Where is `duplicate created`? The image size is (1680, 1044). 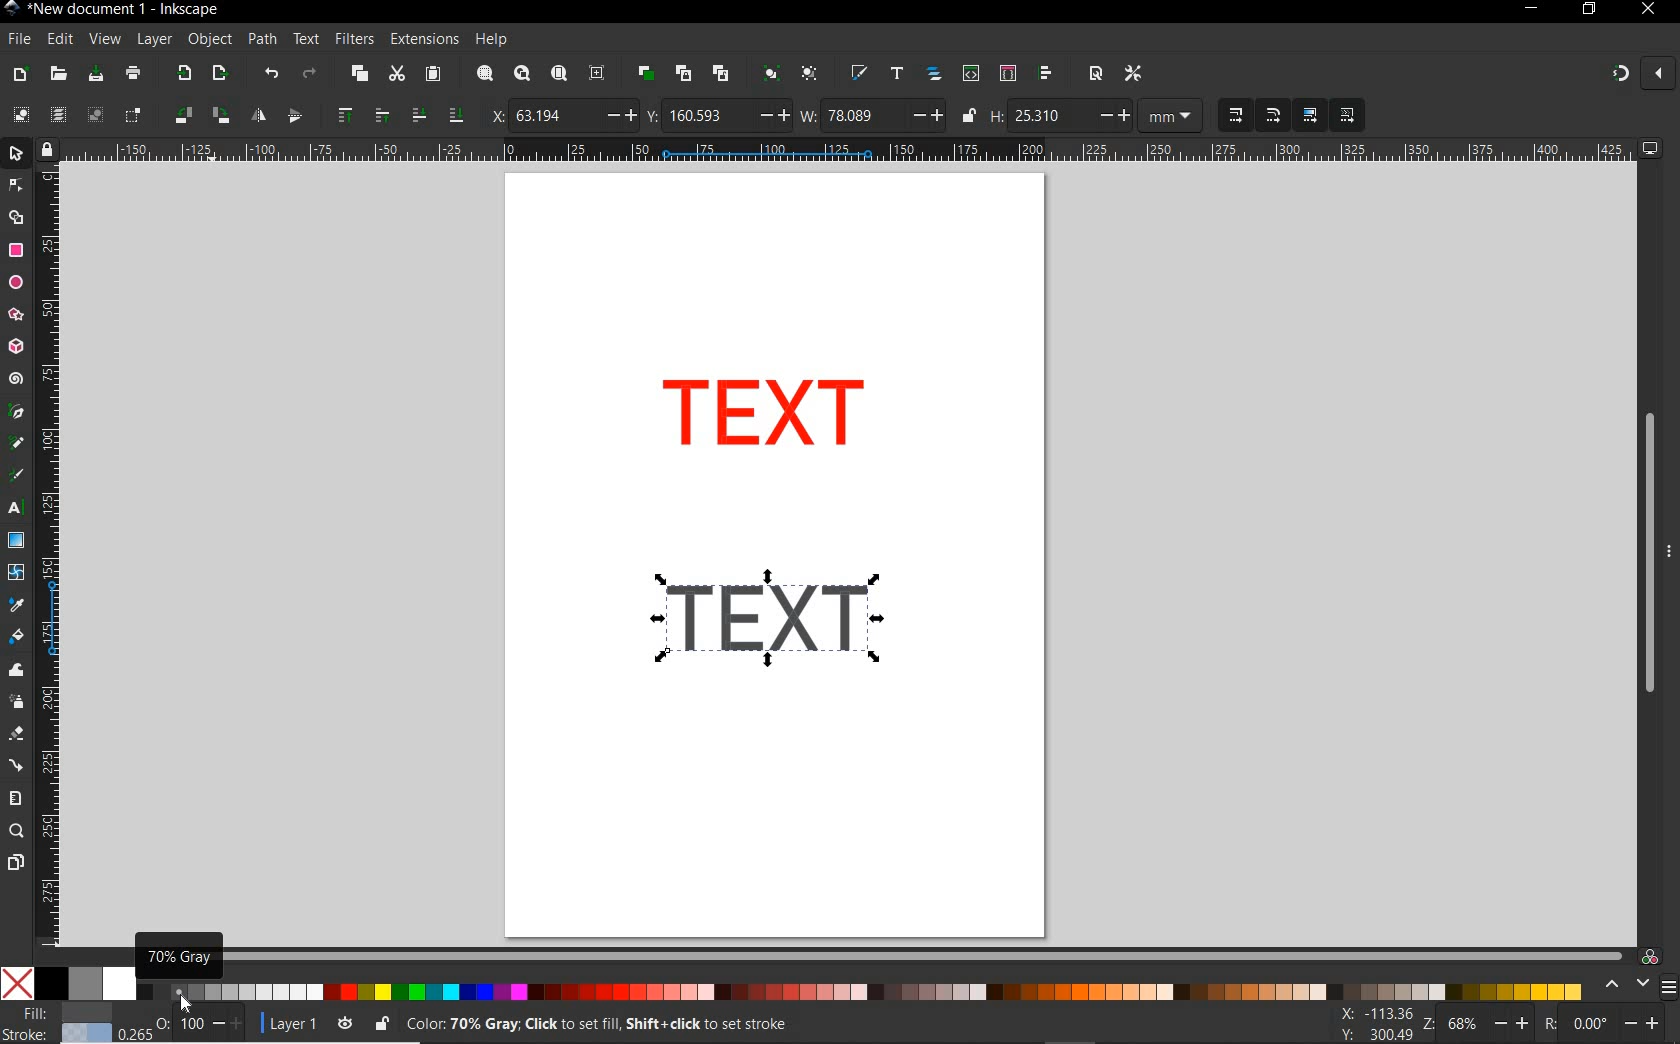
duplicate created is located at coordinates (765, 419).